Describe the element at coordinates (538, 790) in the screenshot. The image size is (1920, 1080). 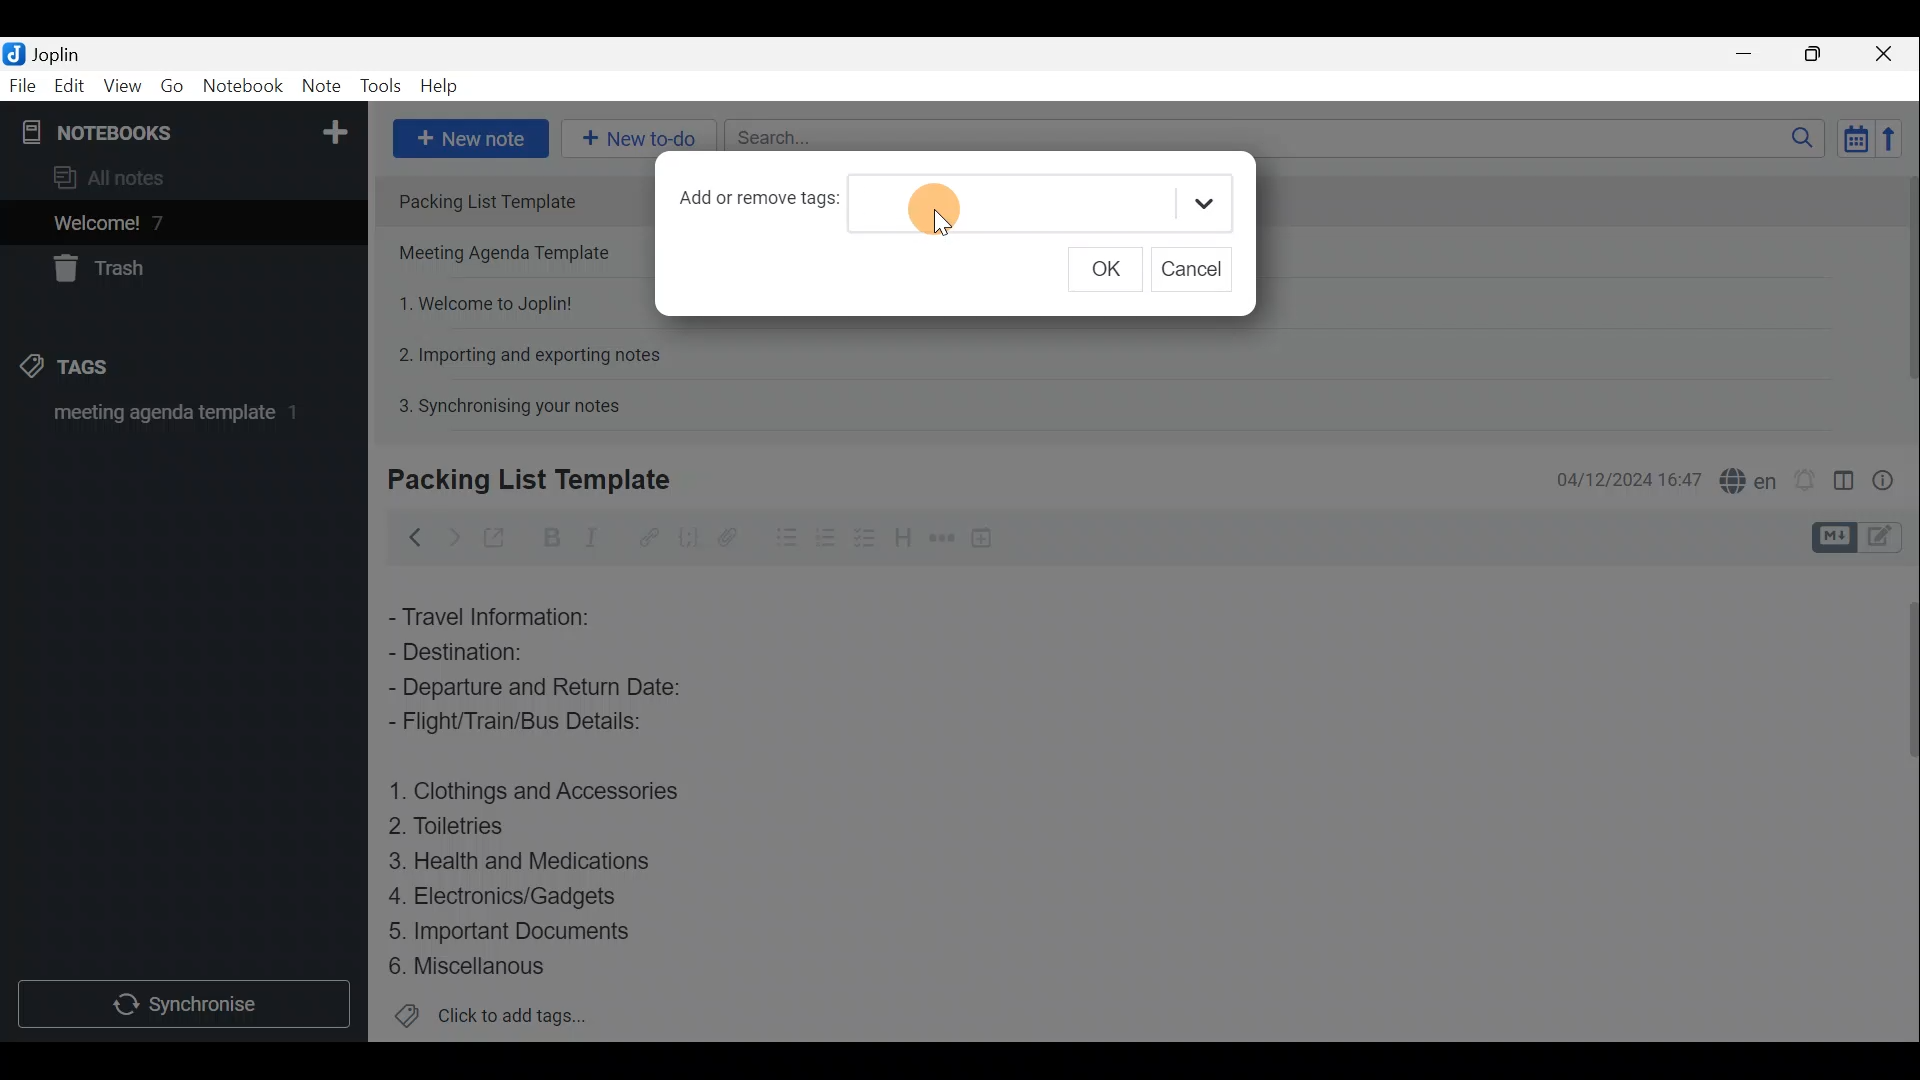
I see `Clothings and Accessories` at that location.